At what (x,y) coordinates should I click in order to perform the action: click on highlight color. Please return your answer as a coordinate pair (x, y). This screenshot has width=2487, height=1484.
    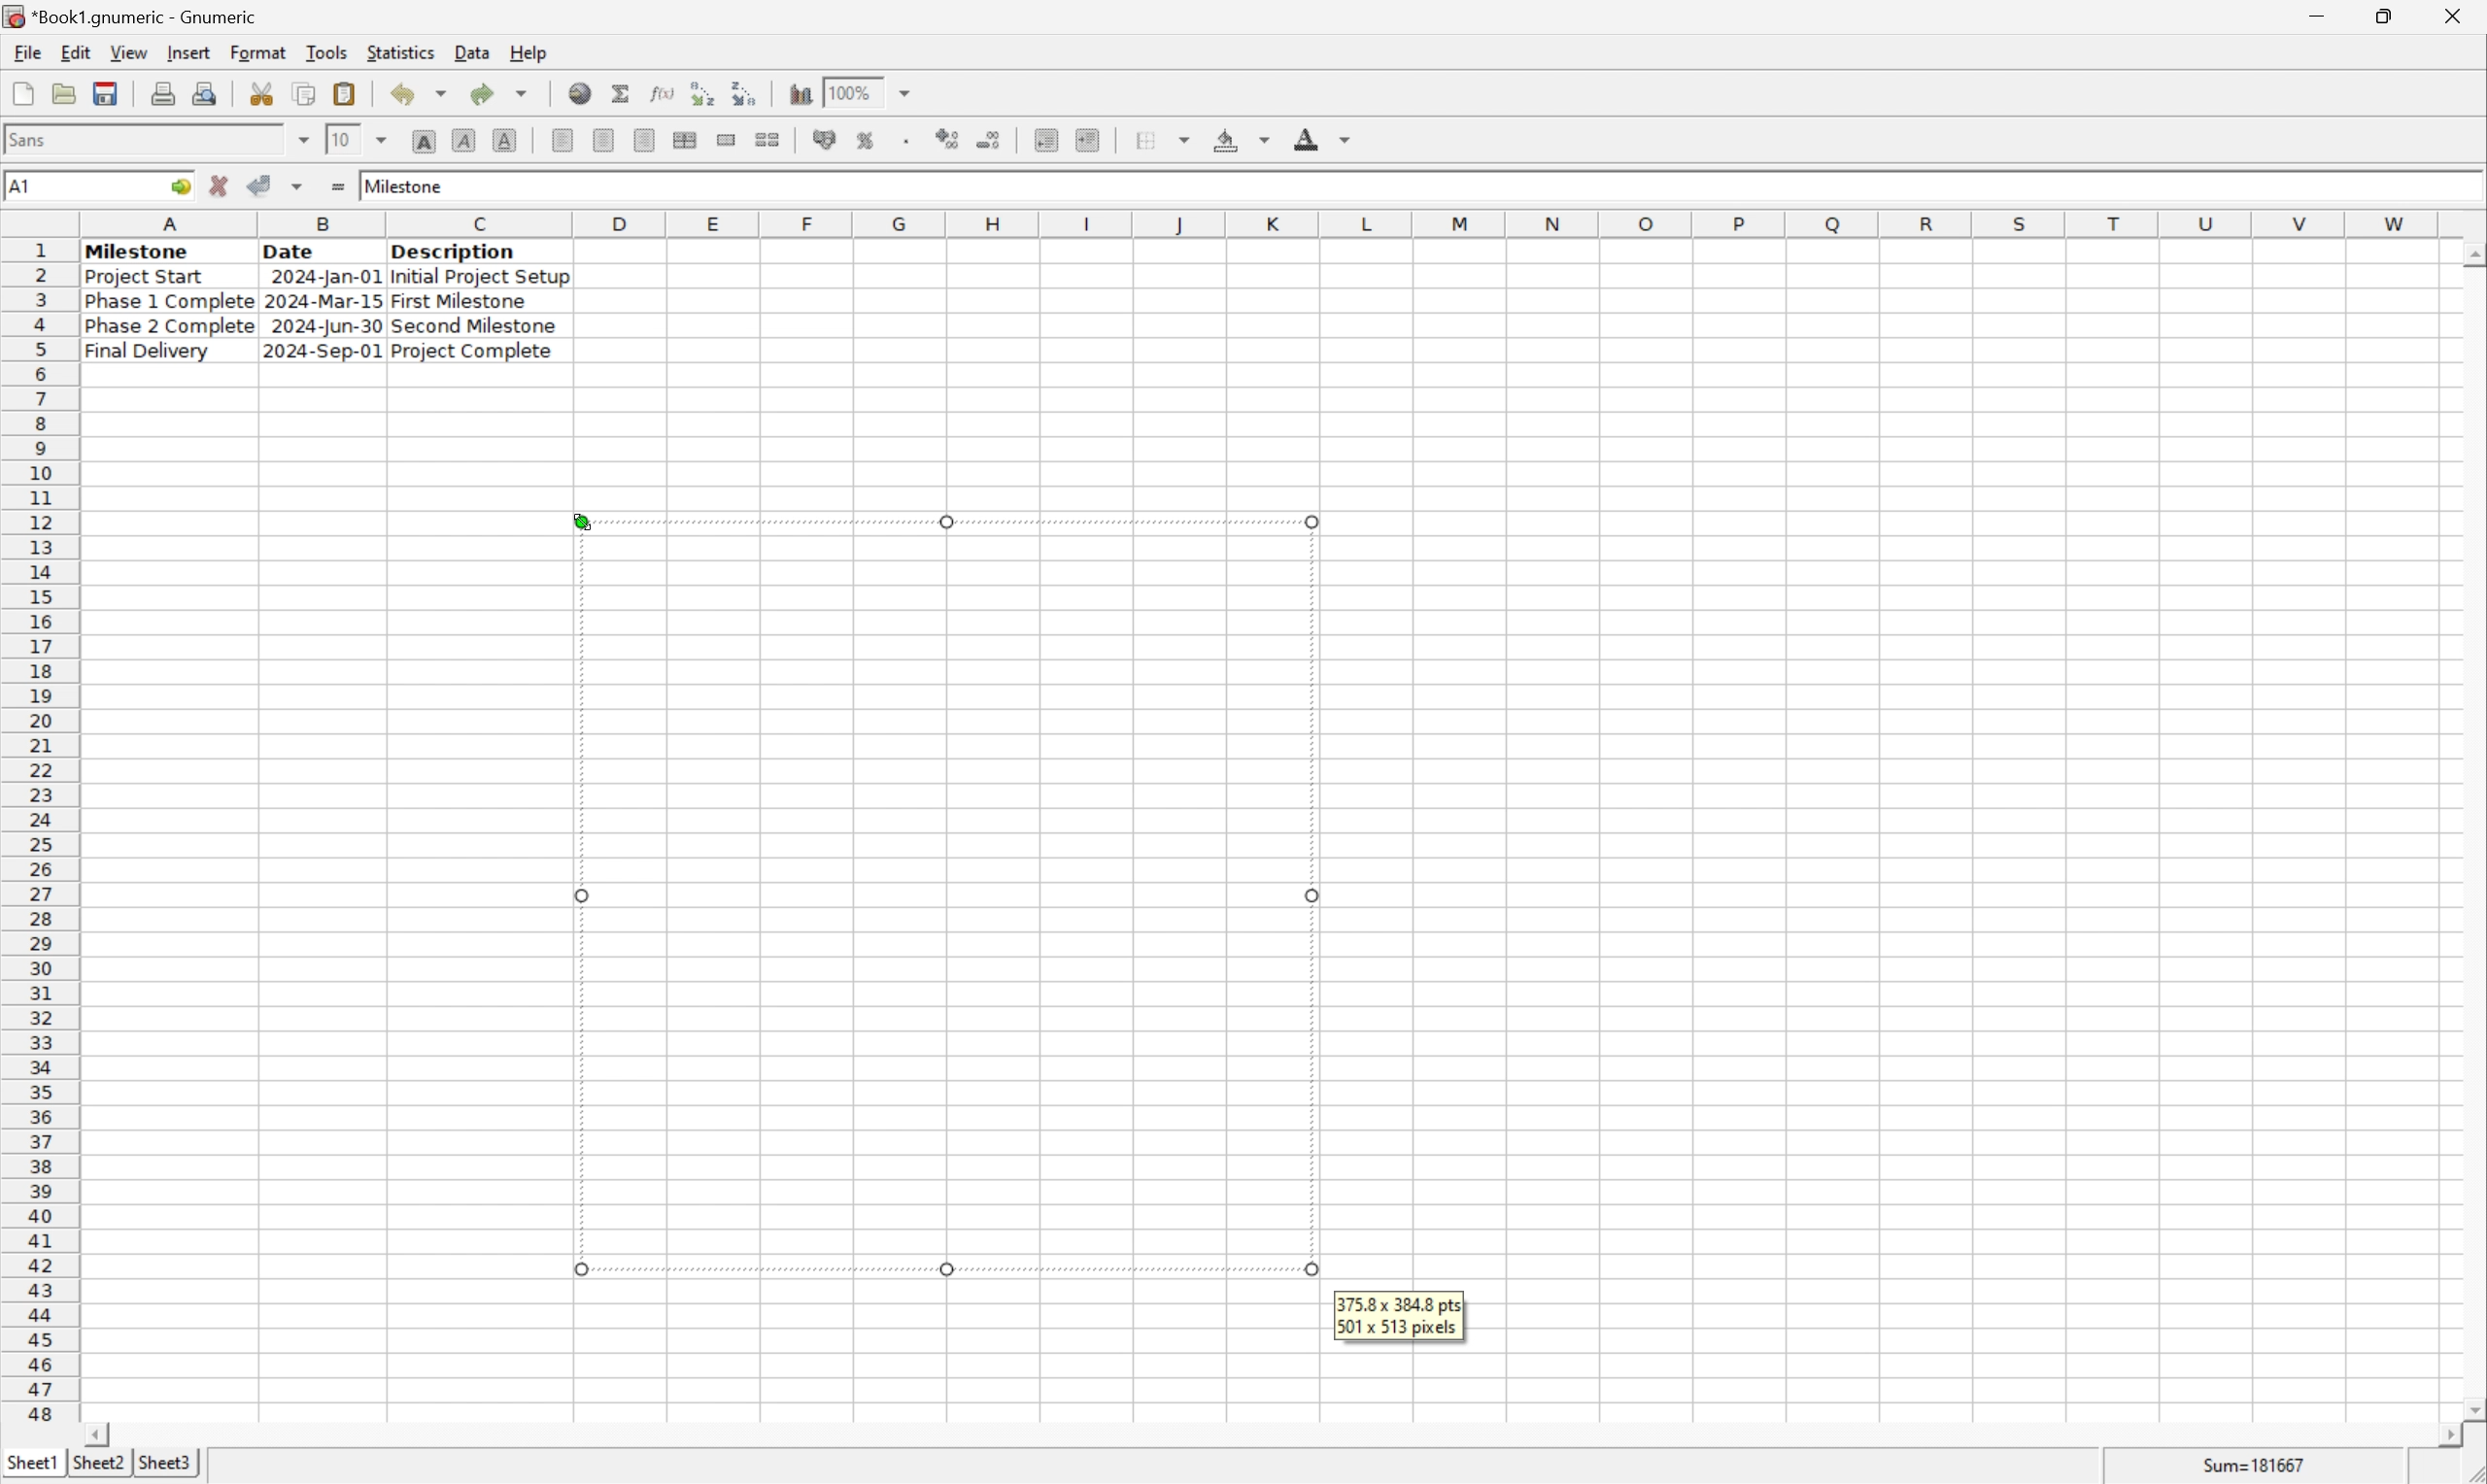
    Looking at the image, I should click on (1237, 136).